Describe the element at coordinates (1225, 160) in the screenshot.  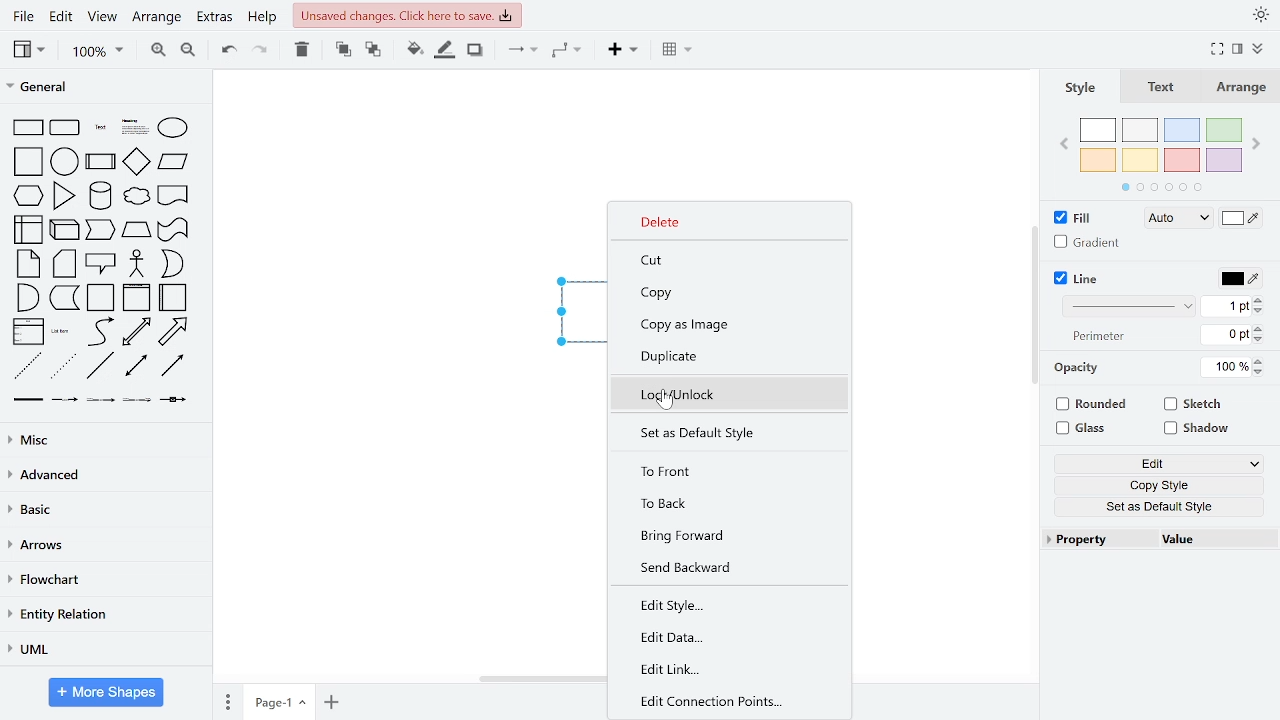
I see `violet` at that location.